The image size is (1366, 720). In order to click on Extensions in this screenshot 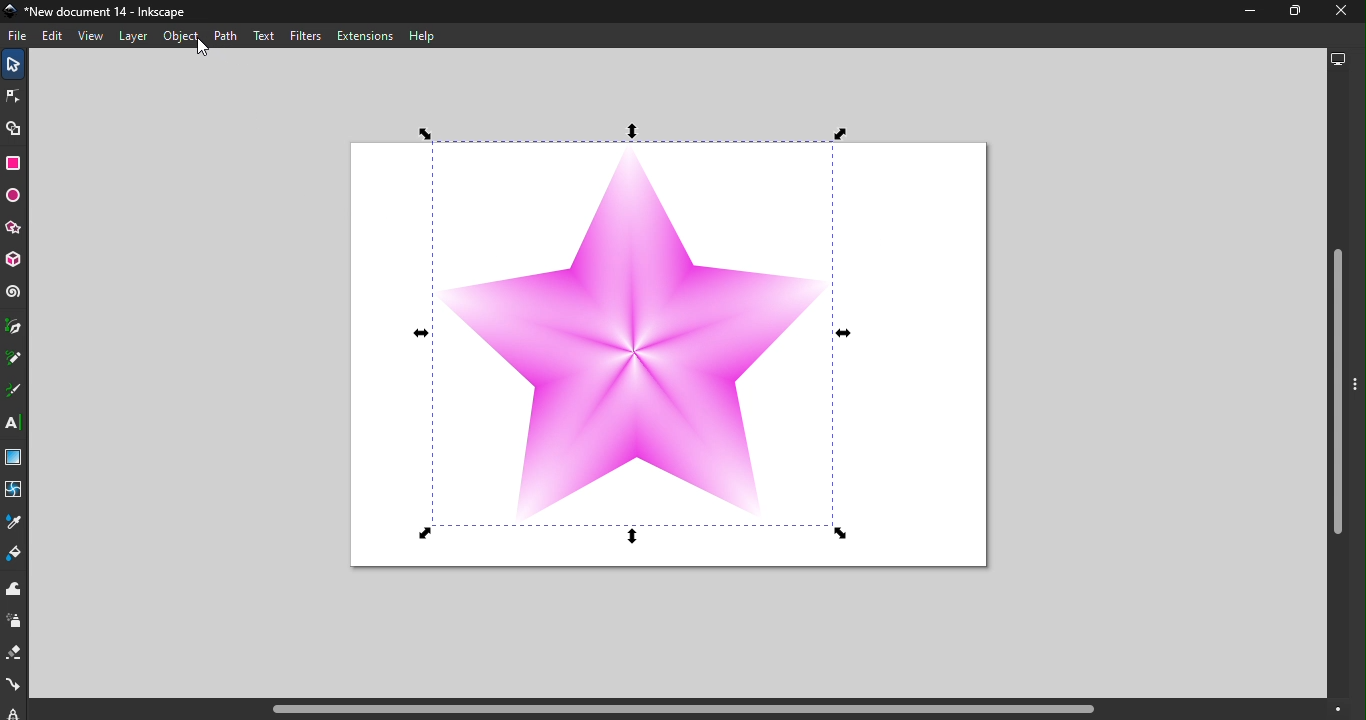, I will do `click(366, 37)`.